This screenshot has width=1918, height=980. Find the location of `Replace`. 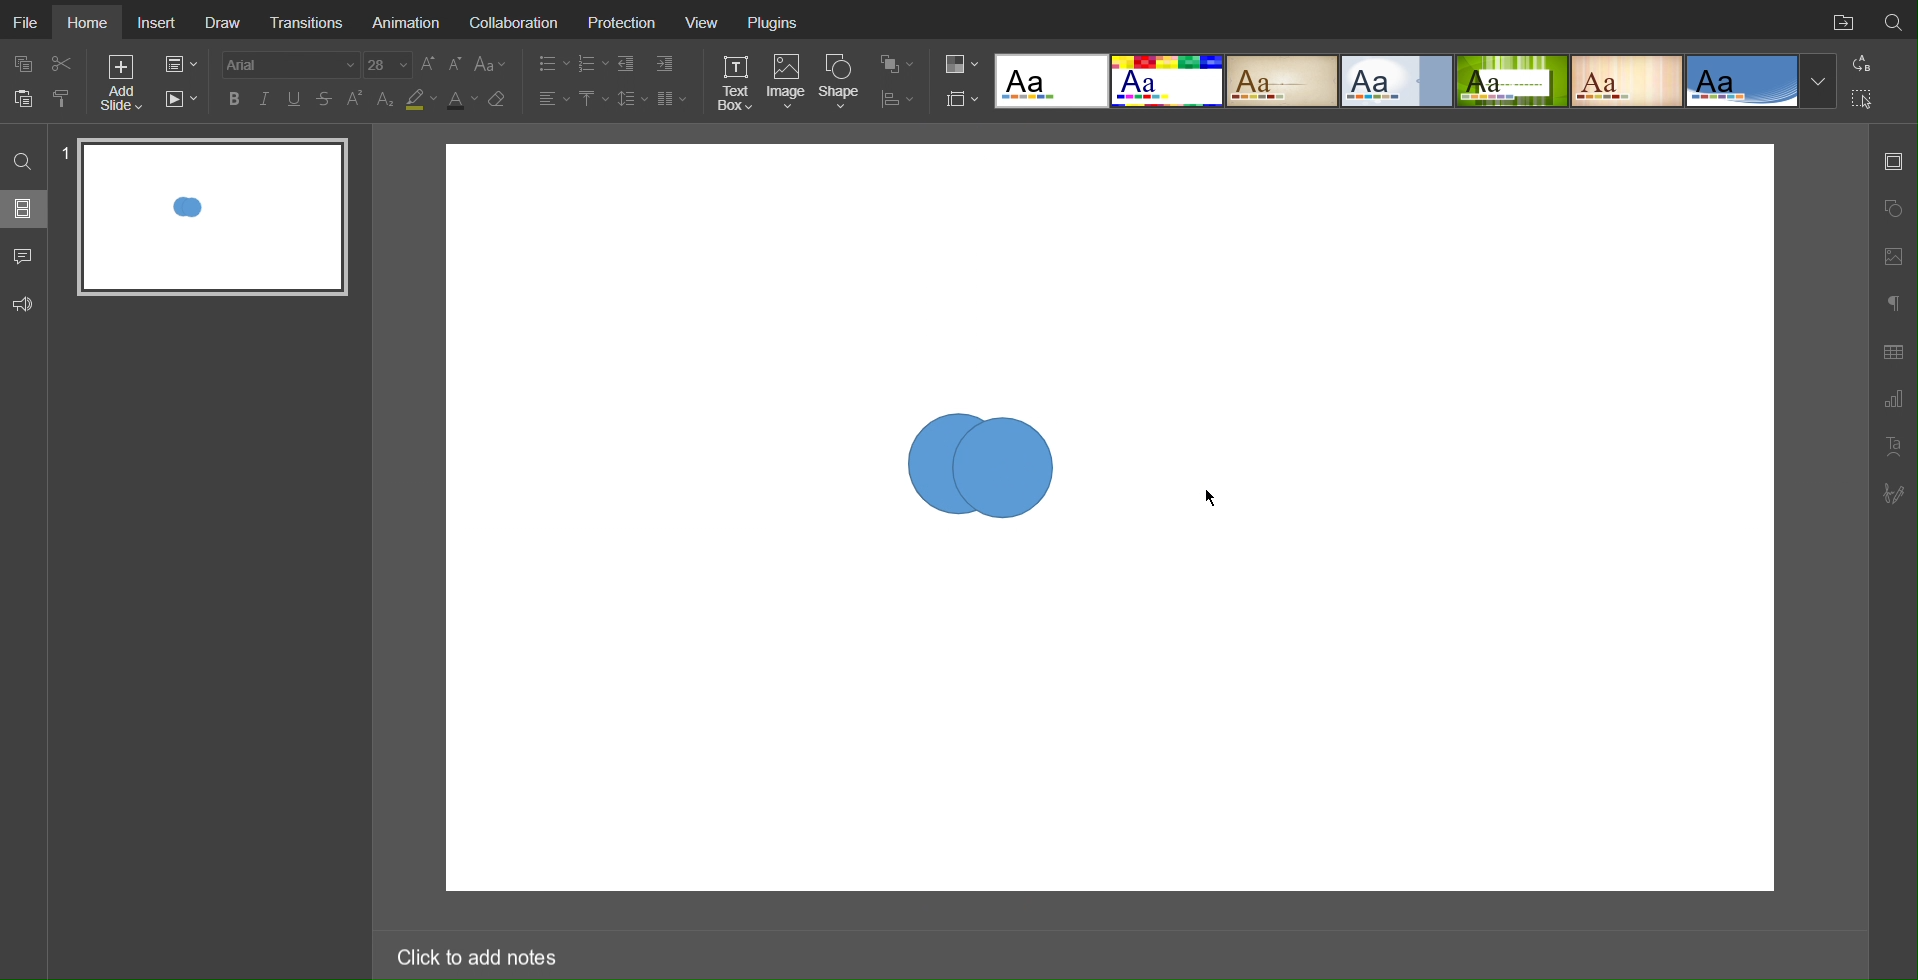

Replace is located at coordinates (1860, 63).